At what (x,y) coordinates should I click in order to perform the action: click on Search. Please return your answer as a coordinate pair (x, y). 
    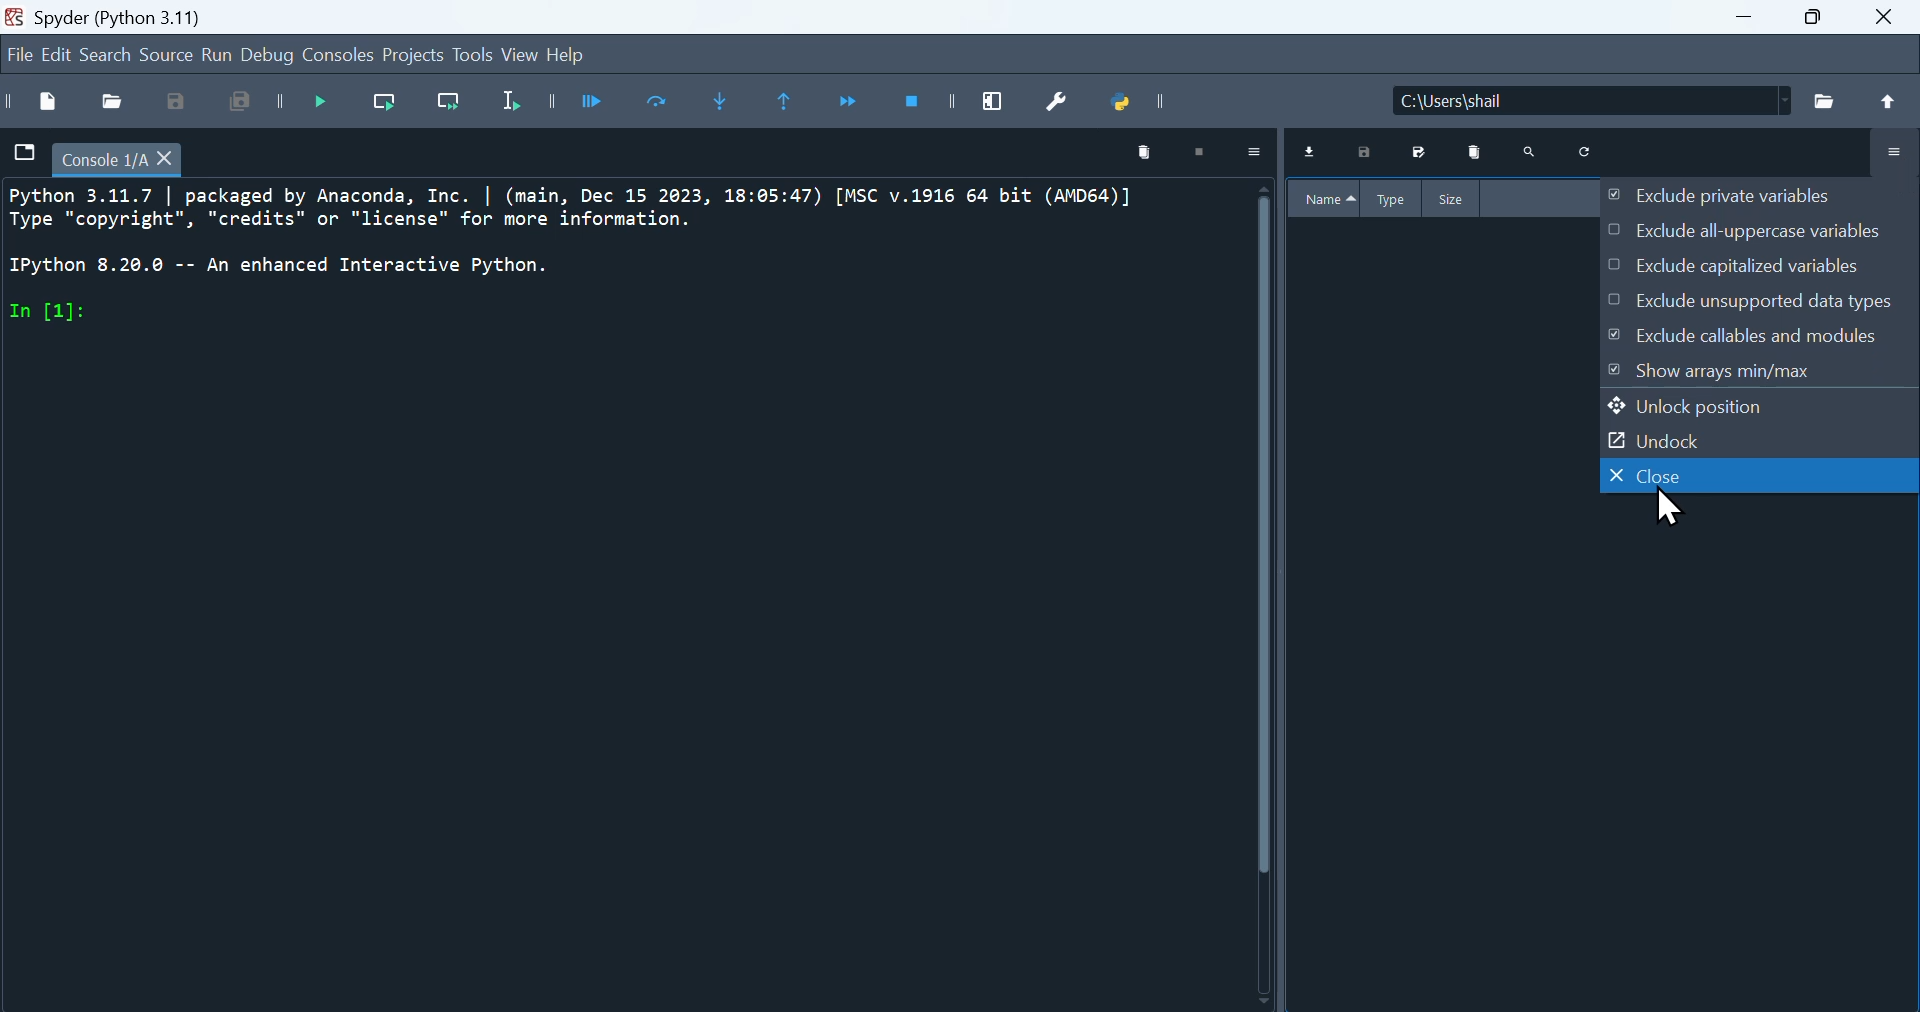
    Looking at the image, I should click on (110, 54).